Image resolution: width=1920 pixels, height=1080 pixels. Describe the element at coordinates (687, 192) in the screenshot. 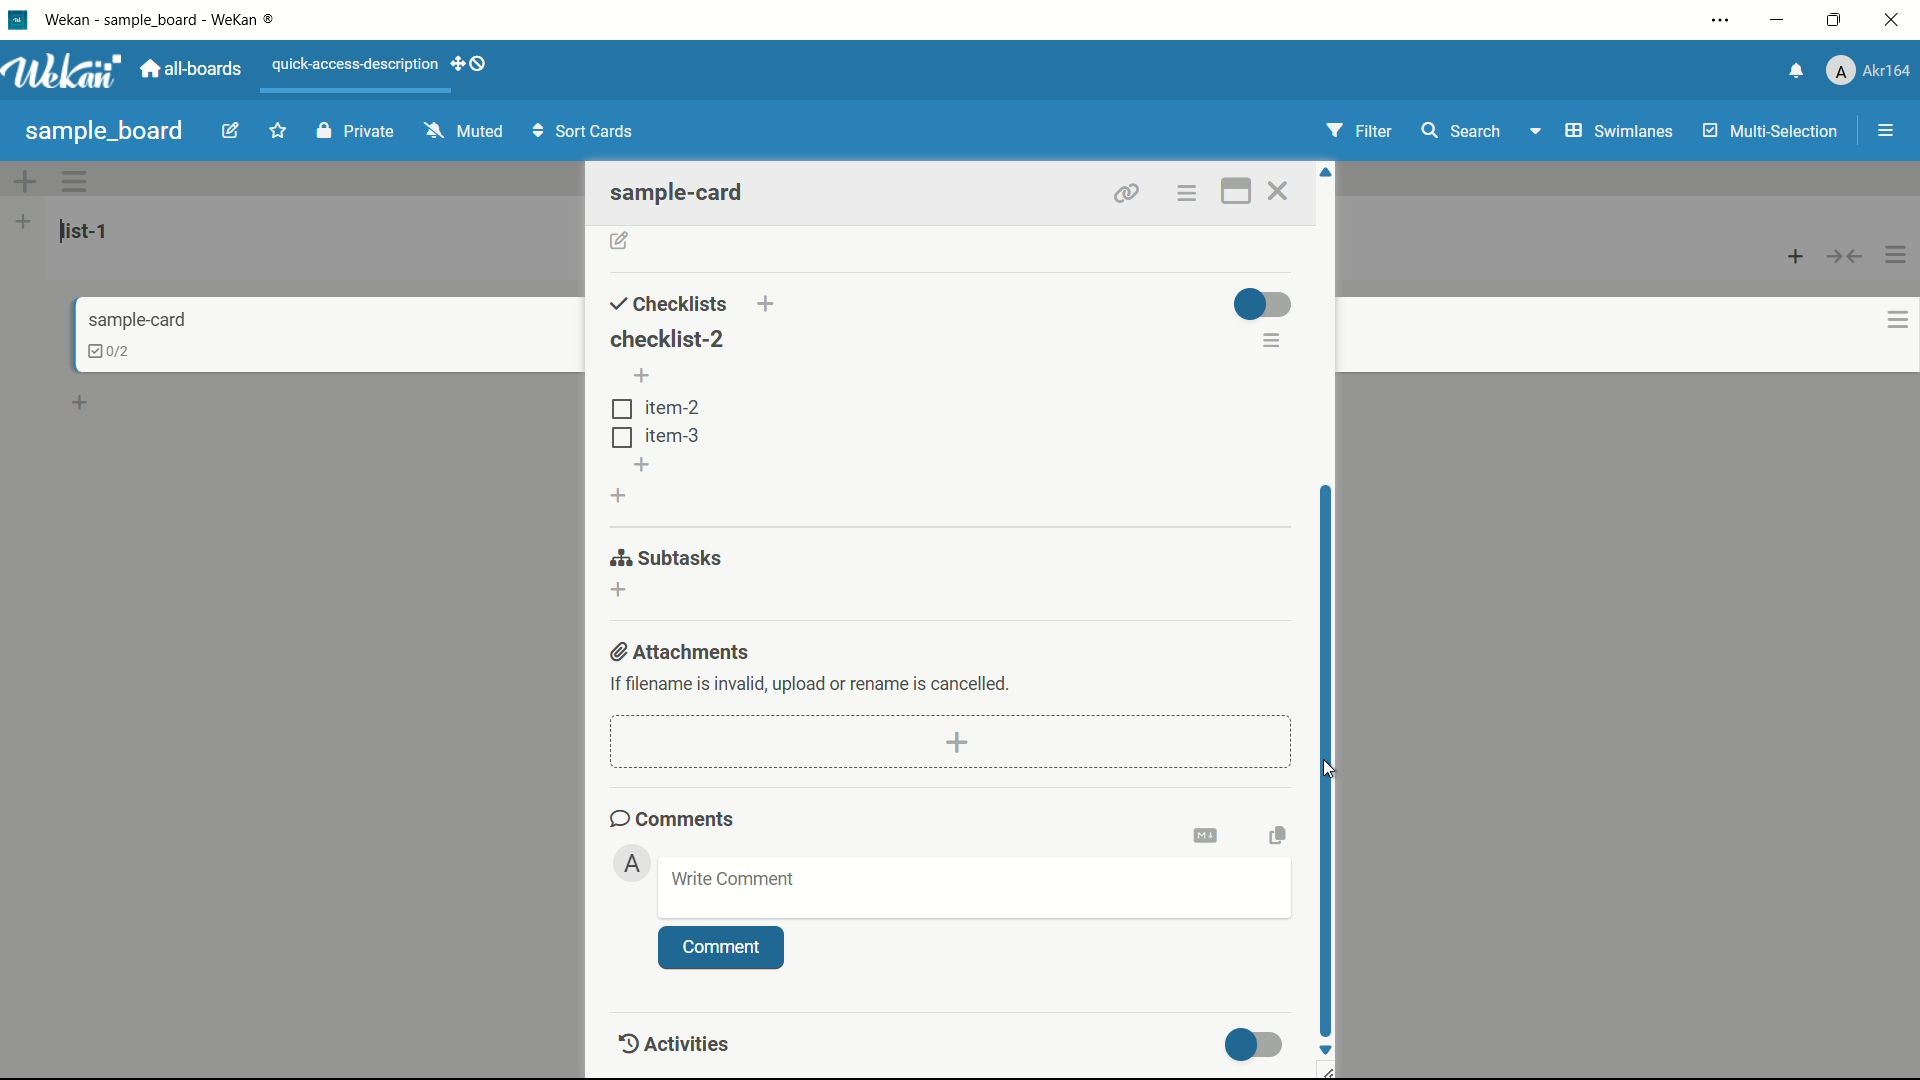

I see `sample-card` at that location.